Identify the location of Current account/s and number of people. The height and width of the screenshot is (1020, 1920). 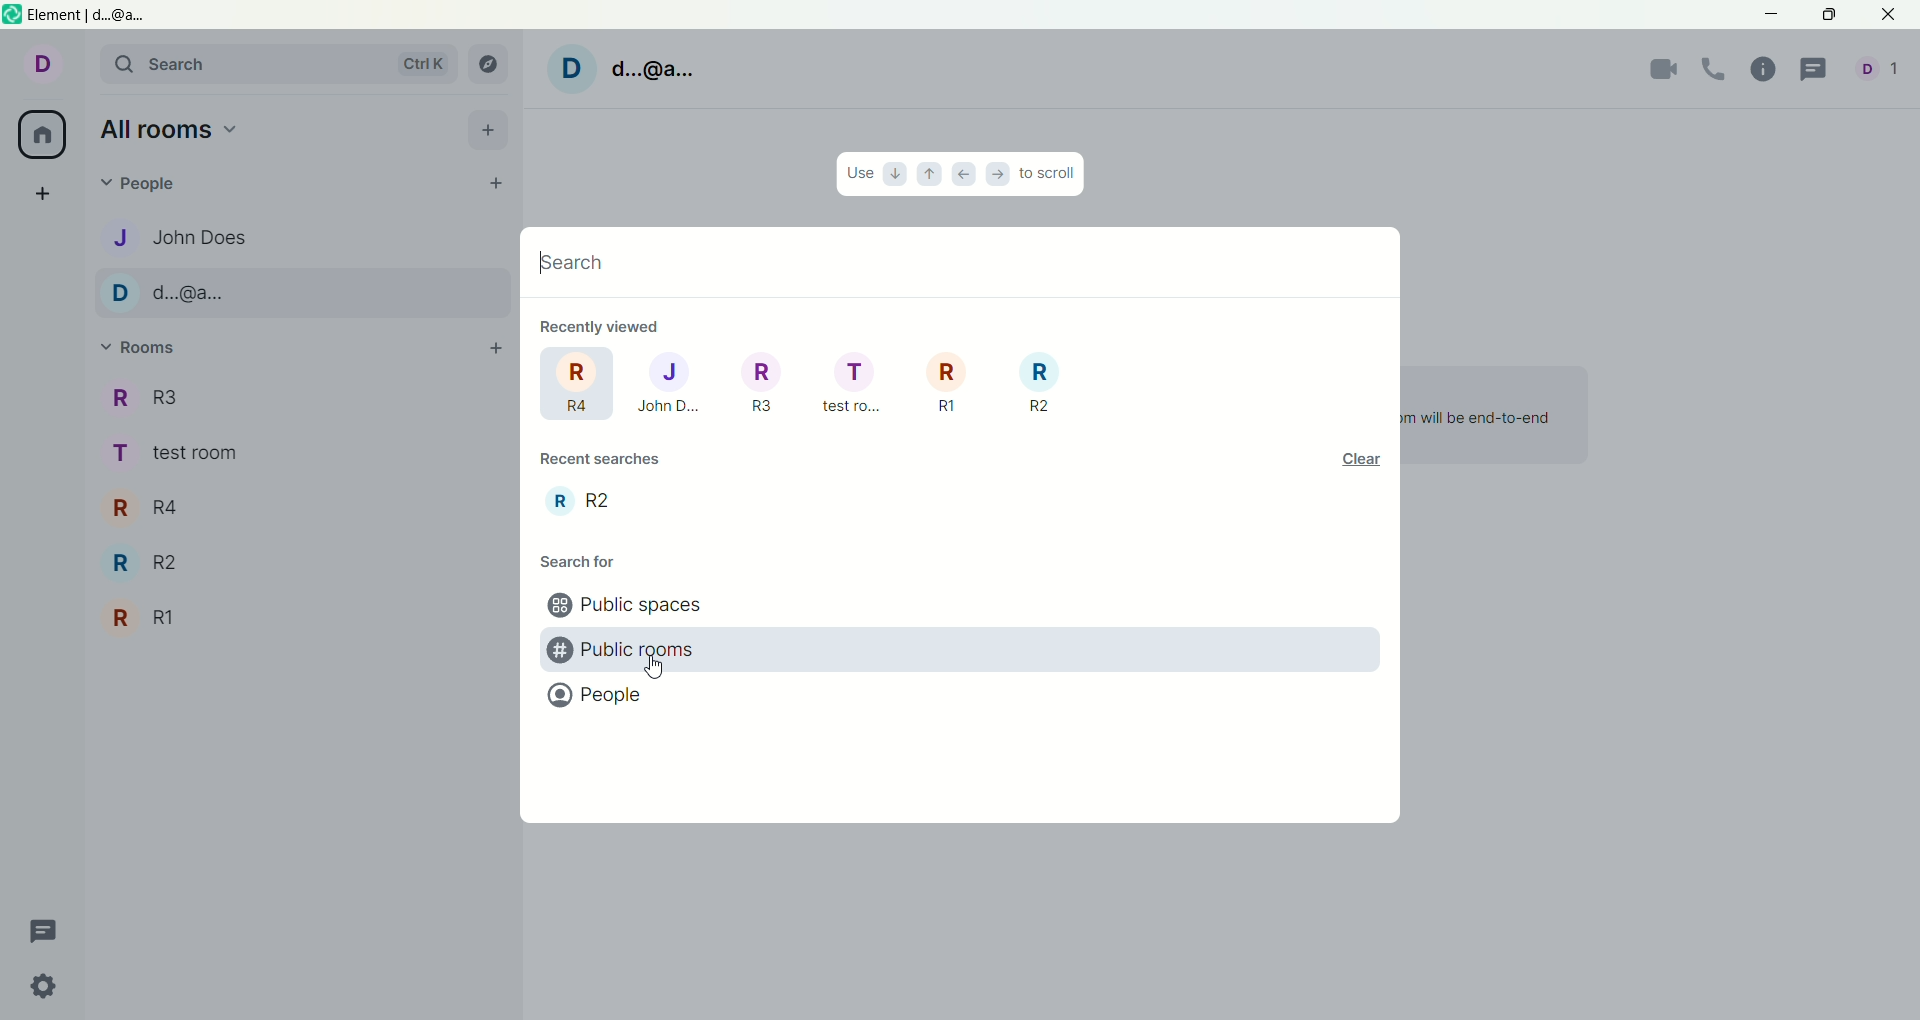
(1882, 68).